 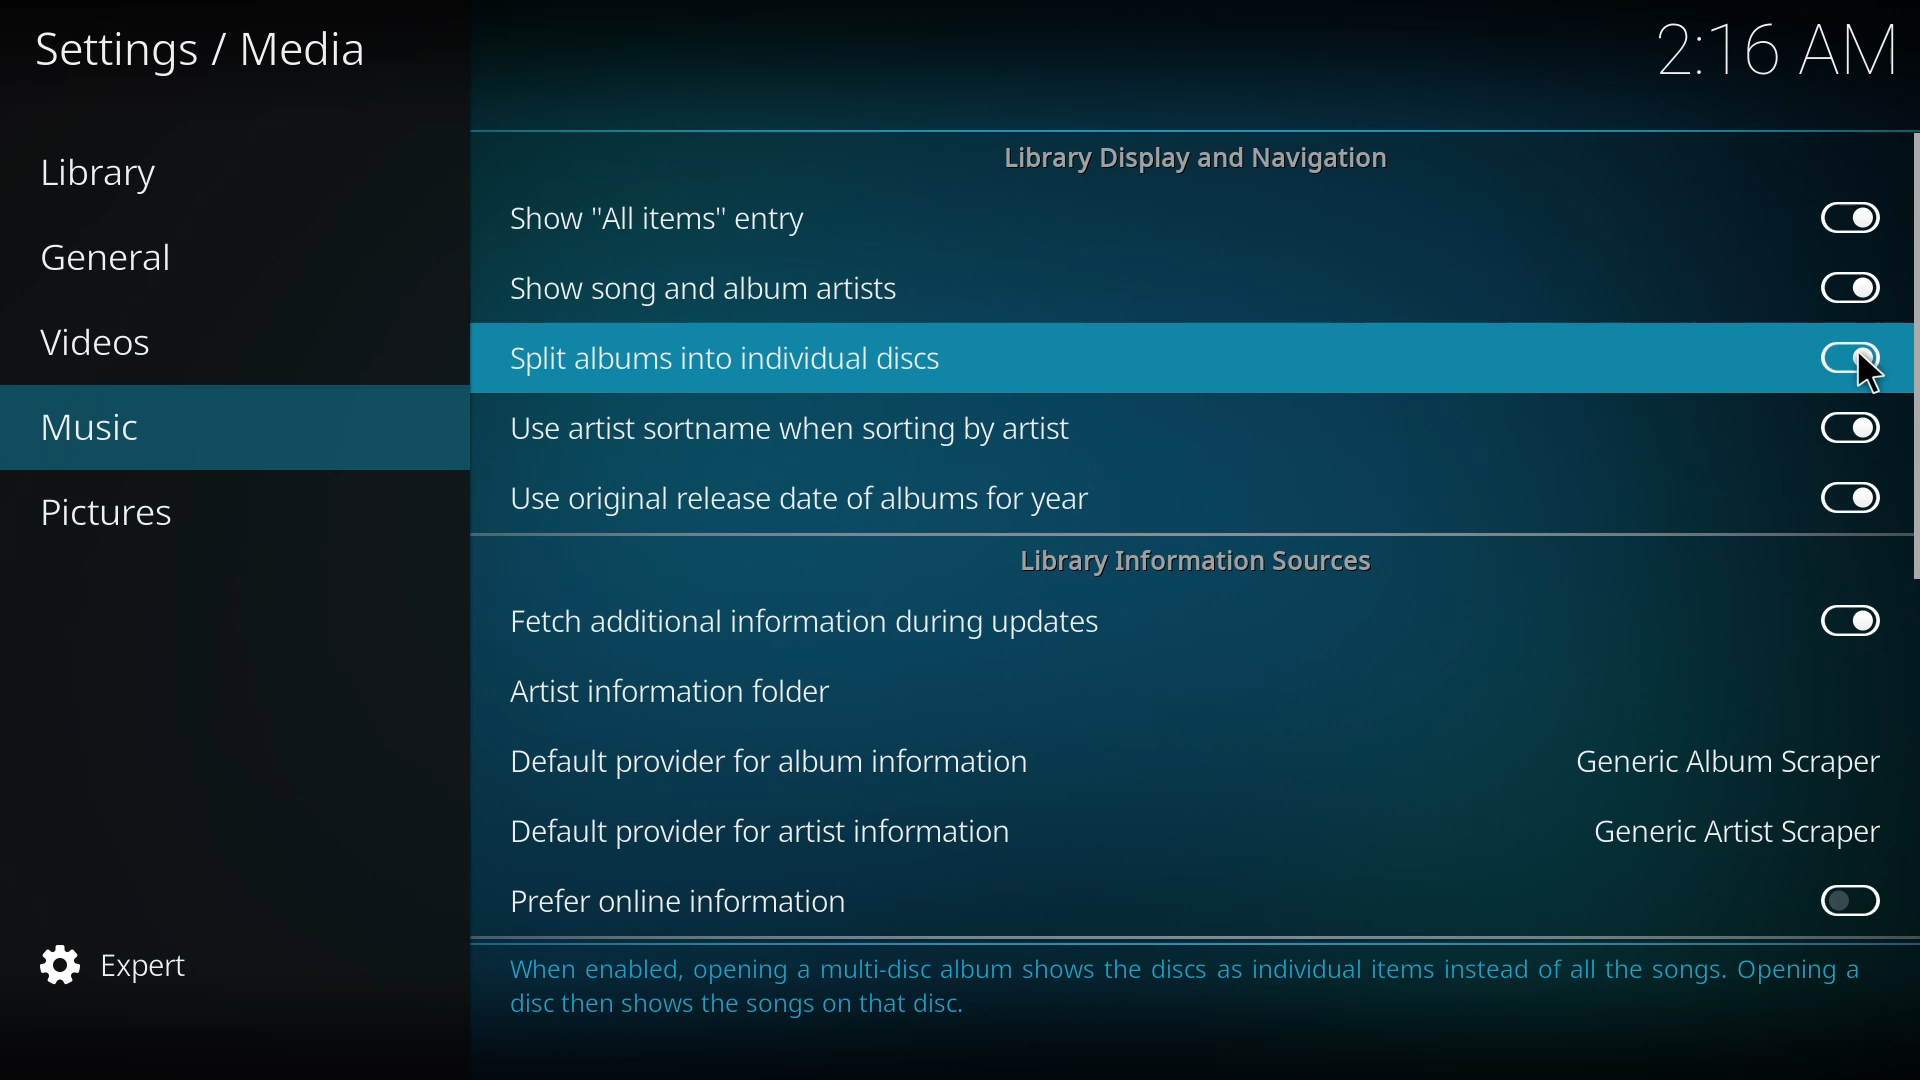 I want to click on library display and navigation, so click(x=1200, y=158).